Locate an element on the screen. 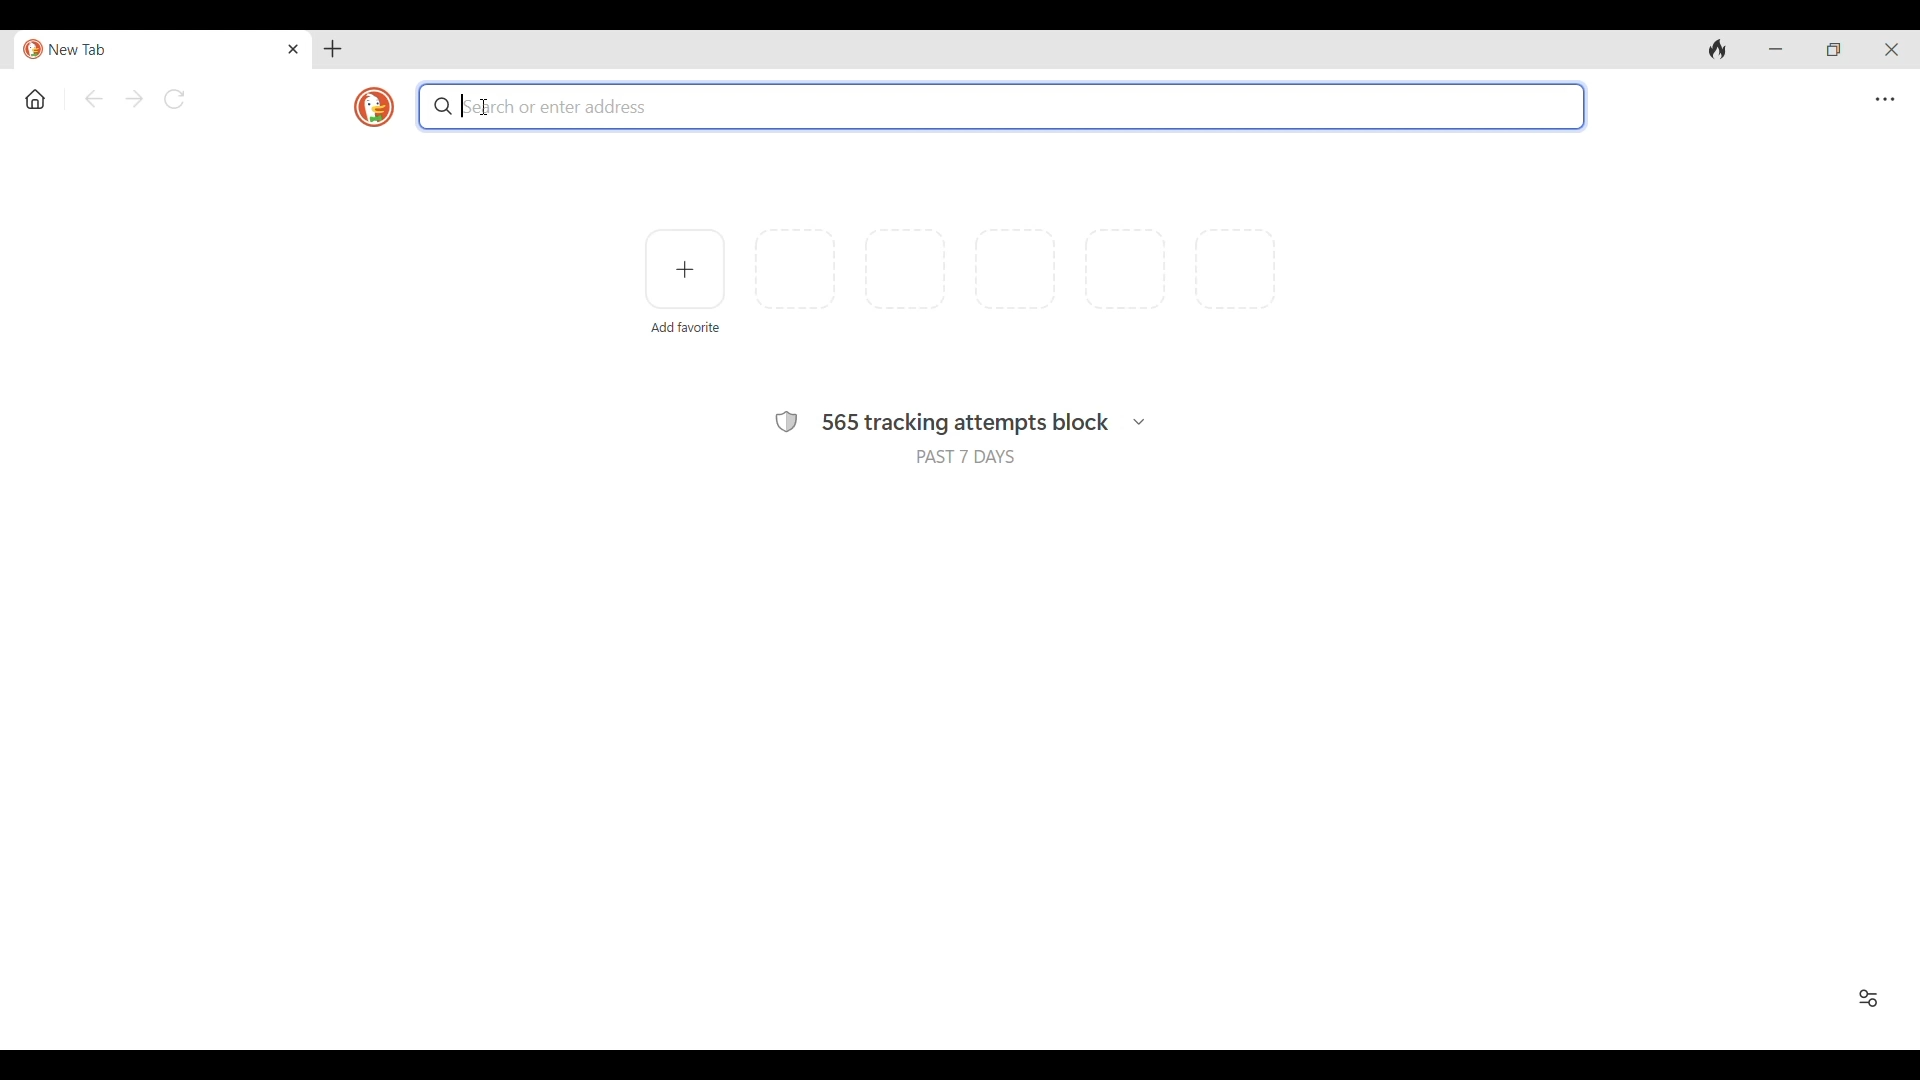 The height and width of the screenshot is (1080, 1920). Browser logo is located at coordinates (373, 108).